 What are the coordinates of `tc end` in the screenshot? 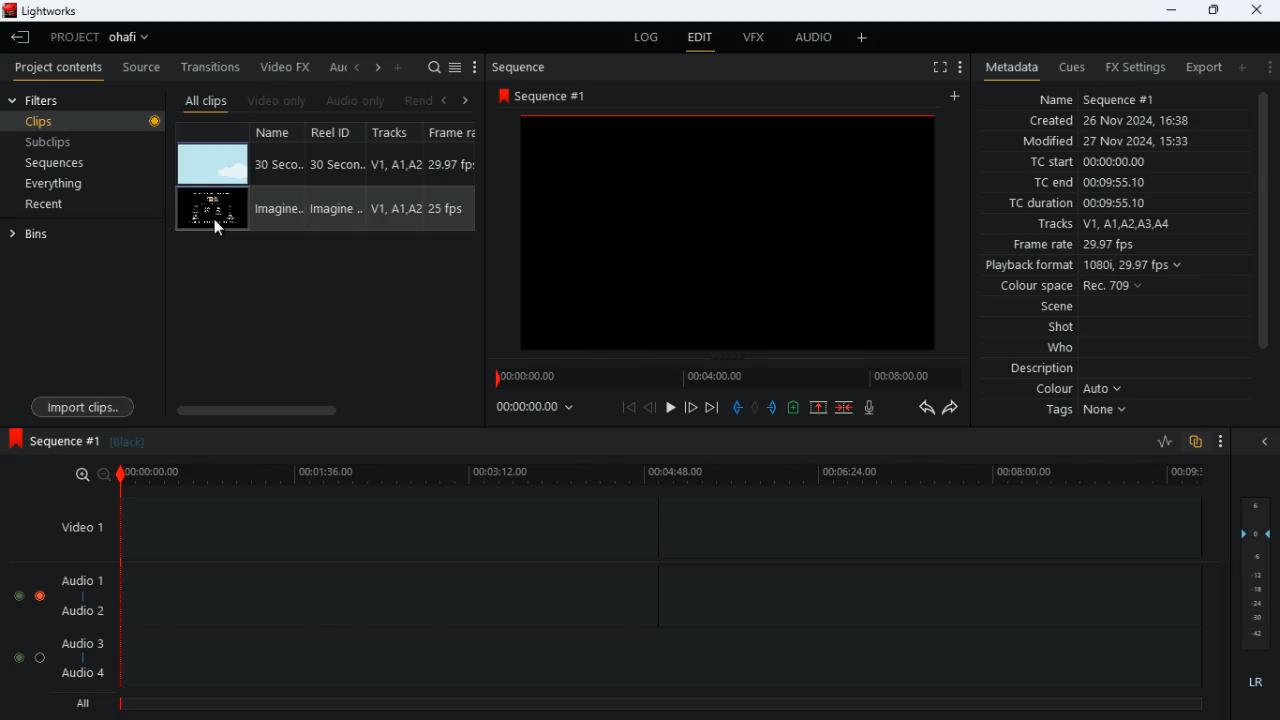 It's located at (1096, 183).